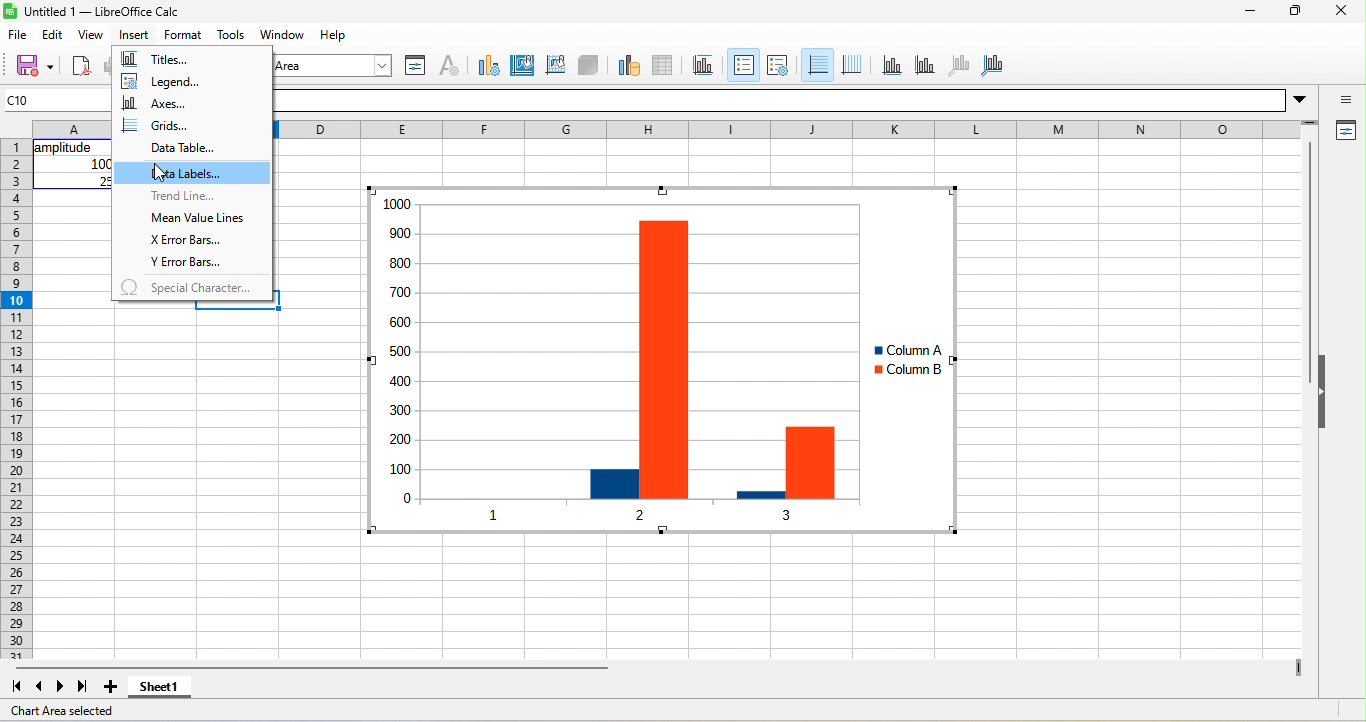  I want to click on maximize, so click(1292, 13).